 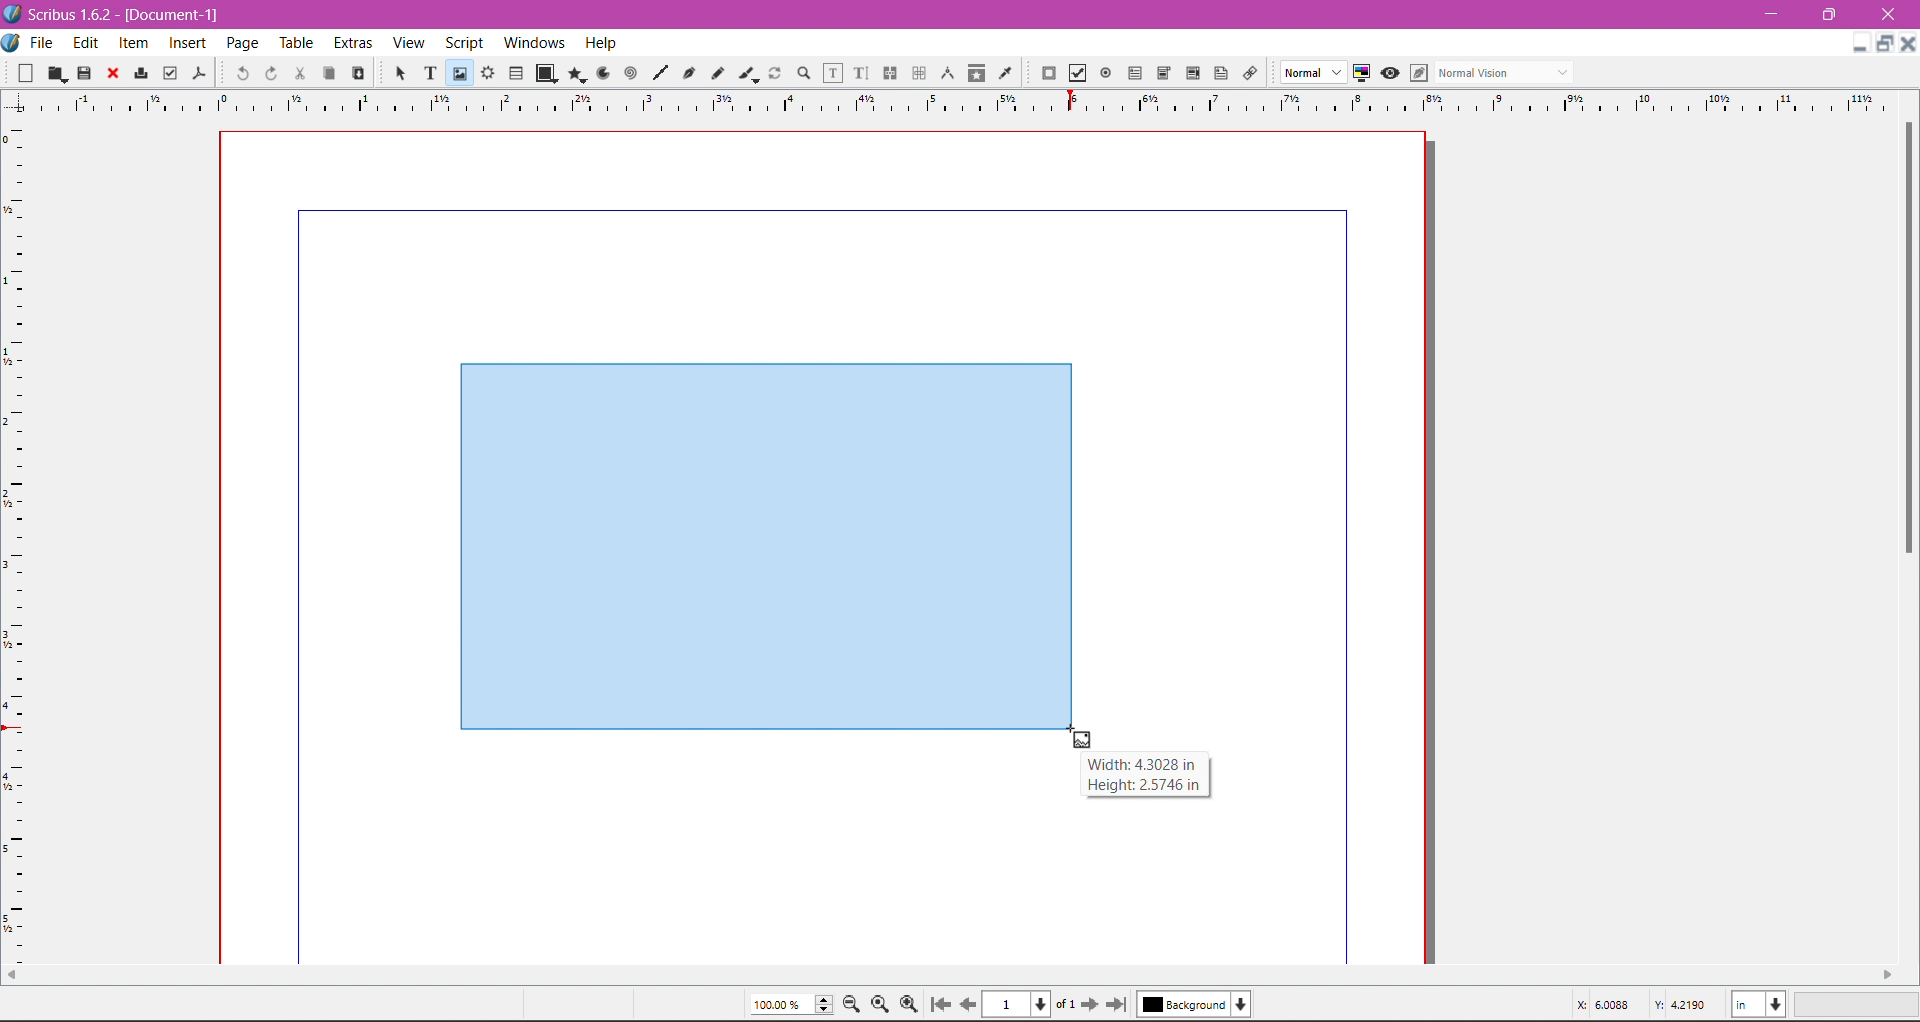 What do you see at coordinates (463, 42) in the screenshot?
I see `Script` at bounding box center [463, 42].